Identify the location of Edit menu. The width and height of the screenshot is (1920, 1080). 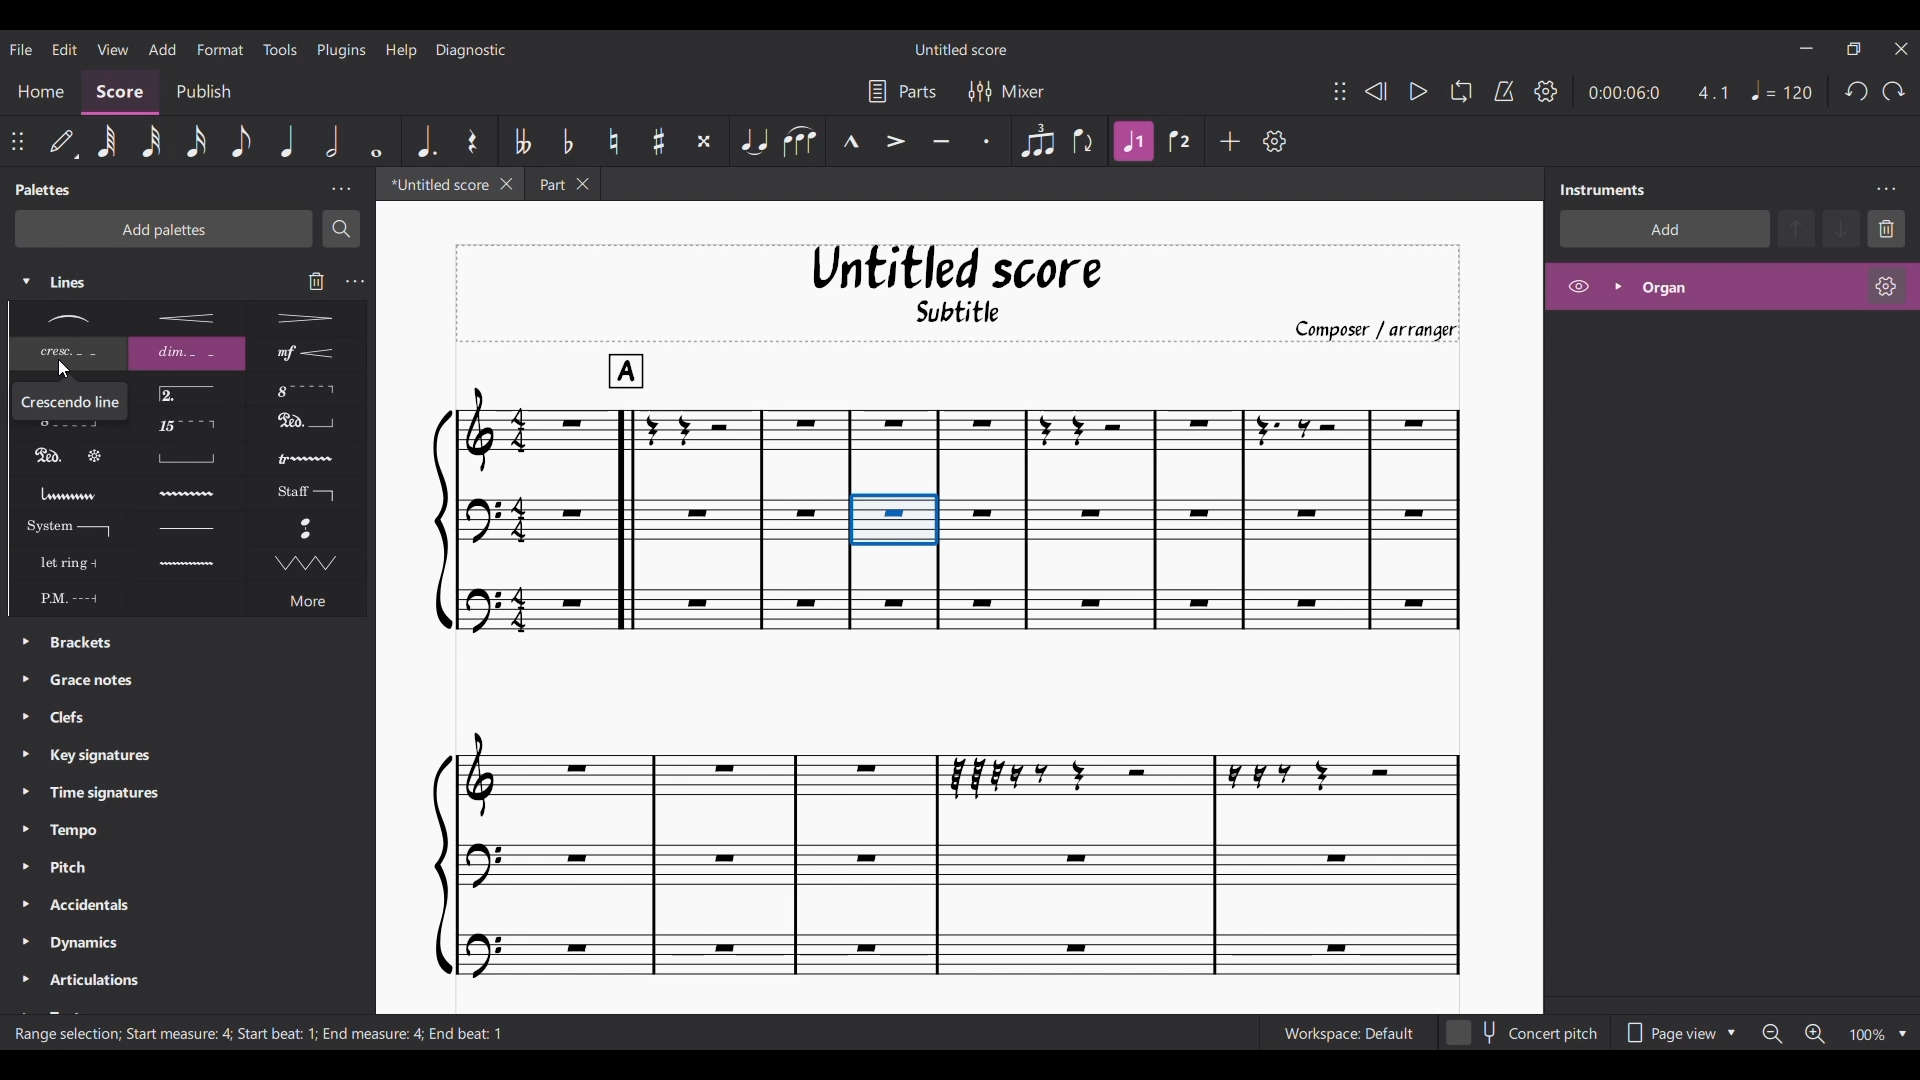
(65, 48).